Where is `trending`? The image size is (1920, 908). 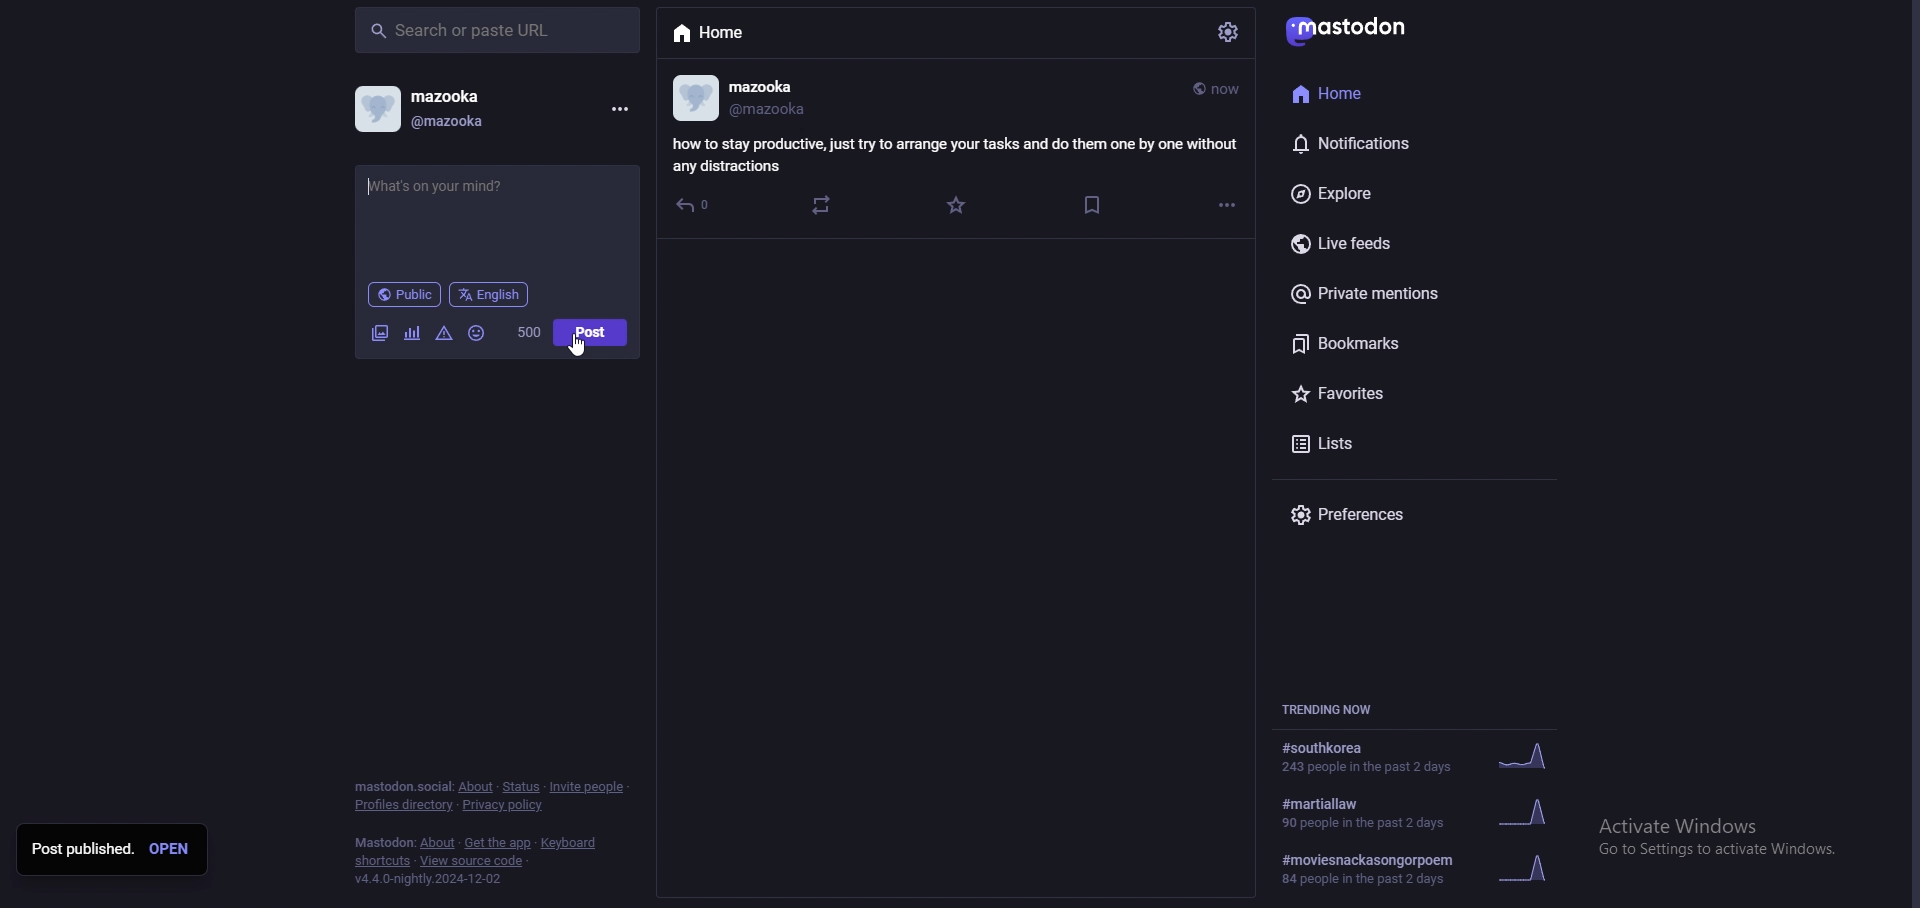 trending is located at coordinates (1434, 812).